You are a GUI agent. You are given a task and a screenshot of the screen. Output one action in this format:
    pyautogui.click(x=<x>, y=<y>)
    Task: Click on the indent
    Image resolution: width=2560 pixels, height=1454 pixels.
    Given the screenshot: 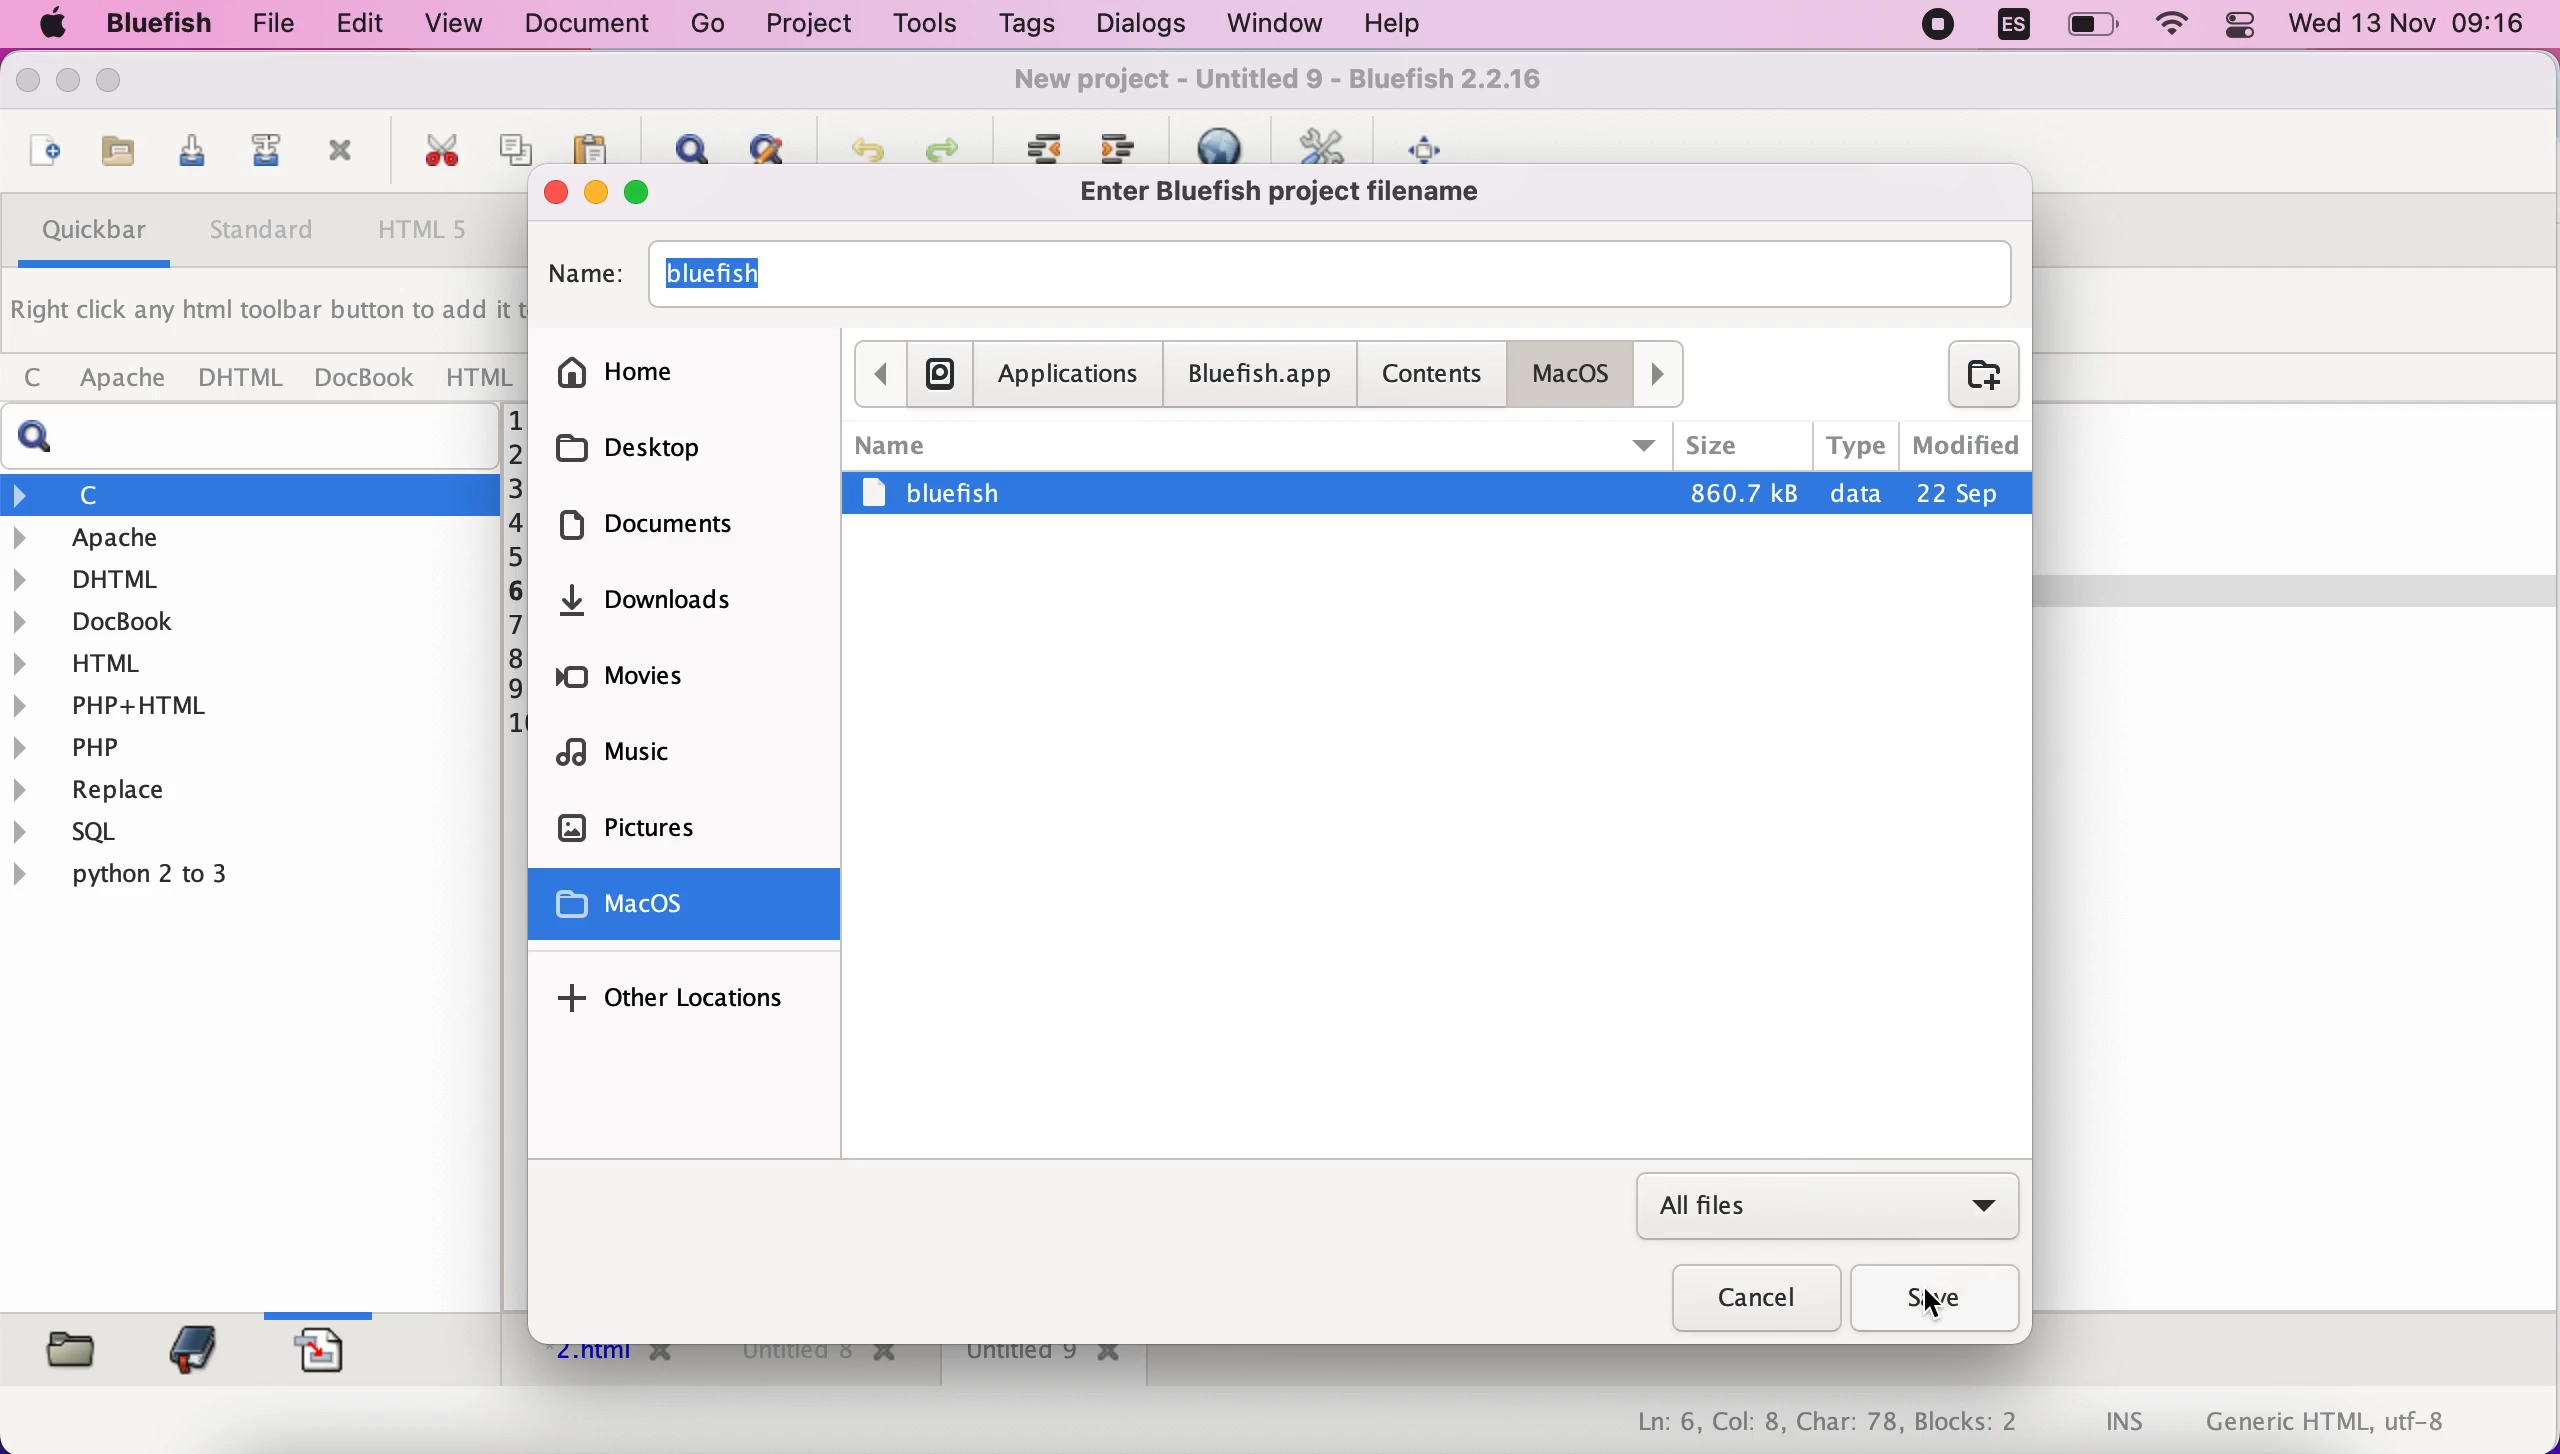 What is the action you would take?
    pyautogui.click(x=1125, y=143)
    